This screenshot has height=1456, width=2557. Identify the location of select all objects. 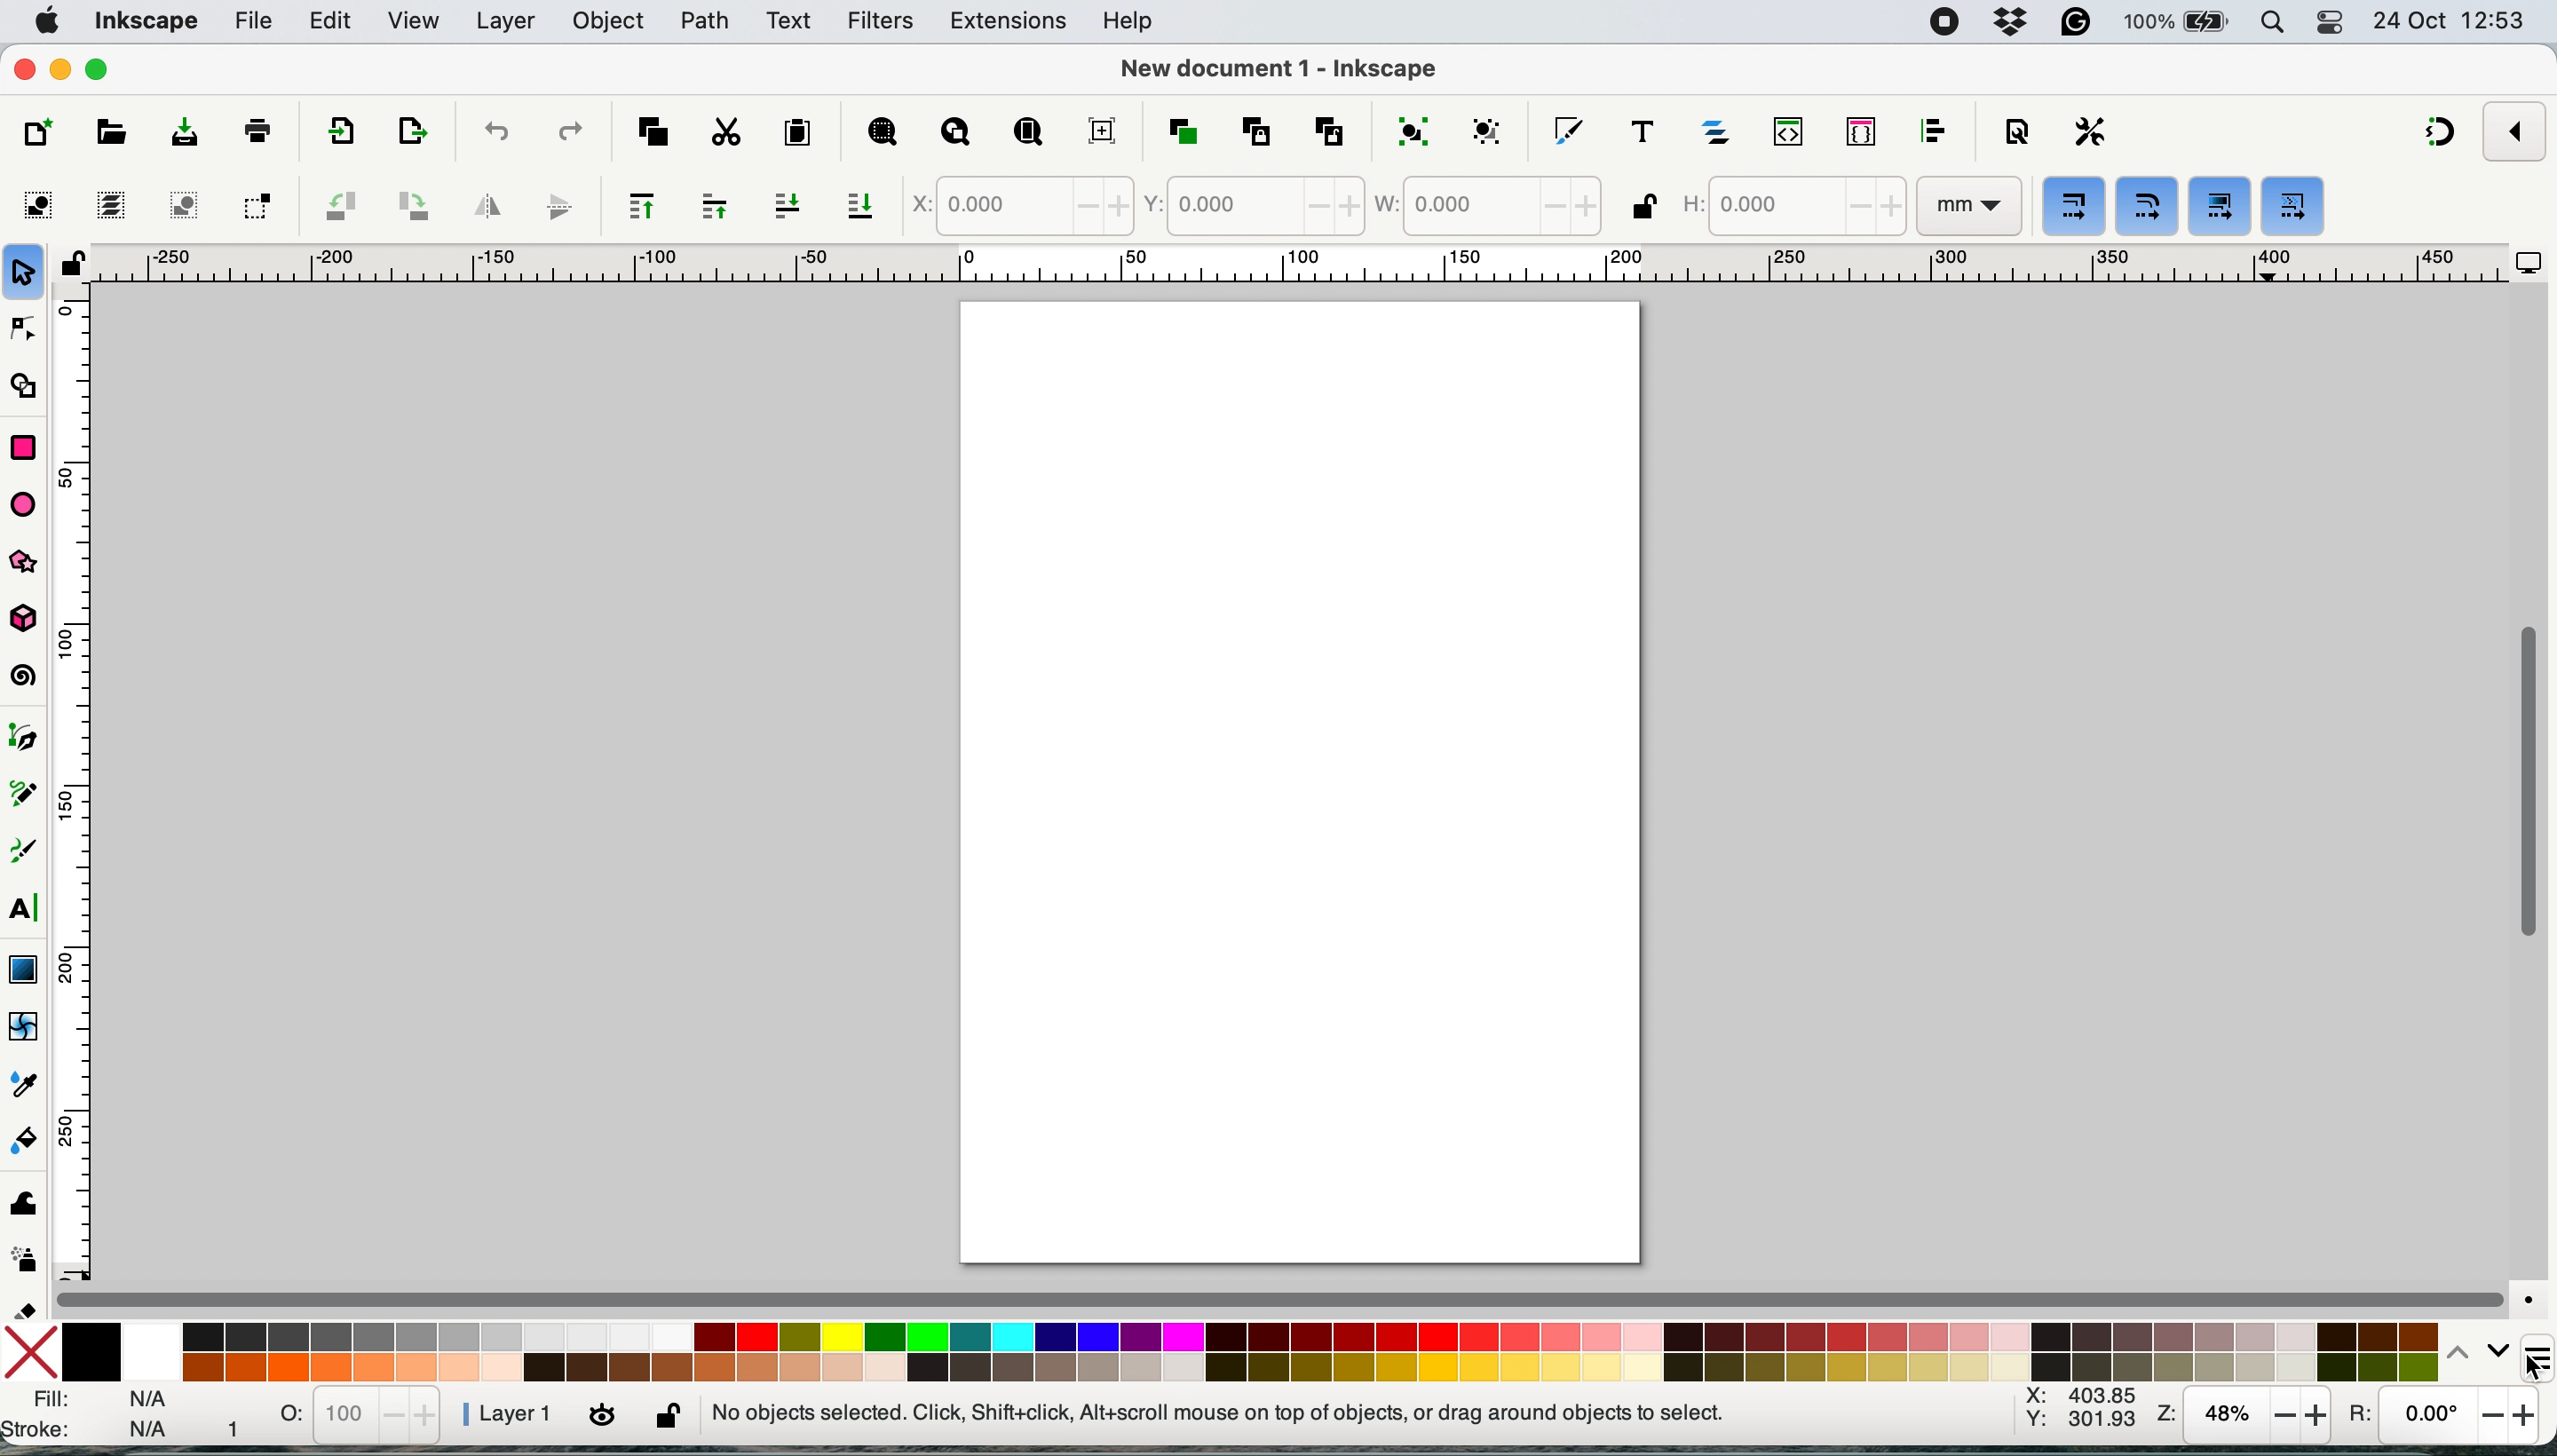
(34, 203).